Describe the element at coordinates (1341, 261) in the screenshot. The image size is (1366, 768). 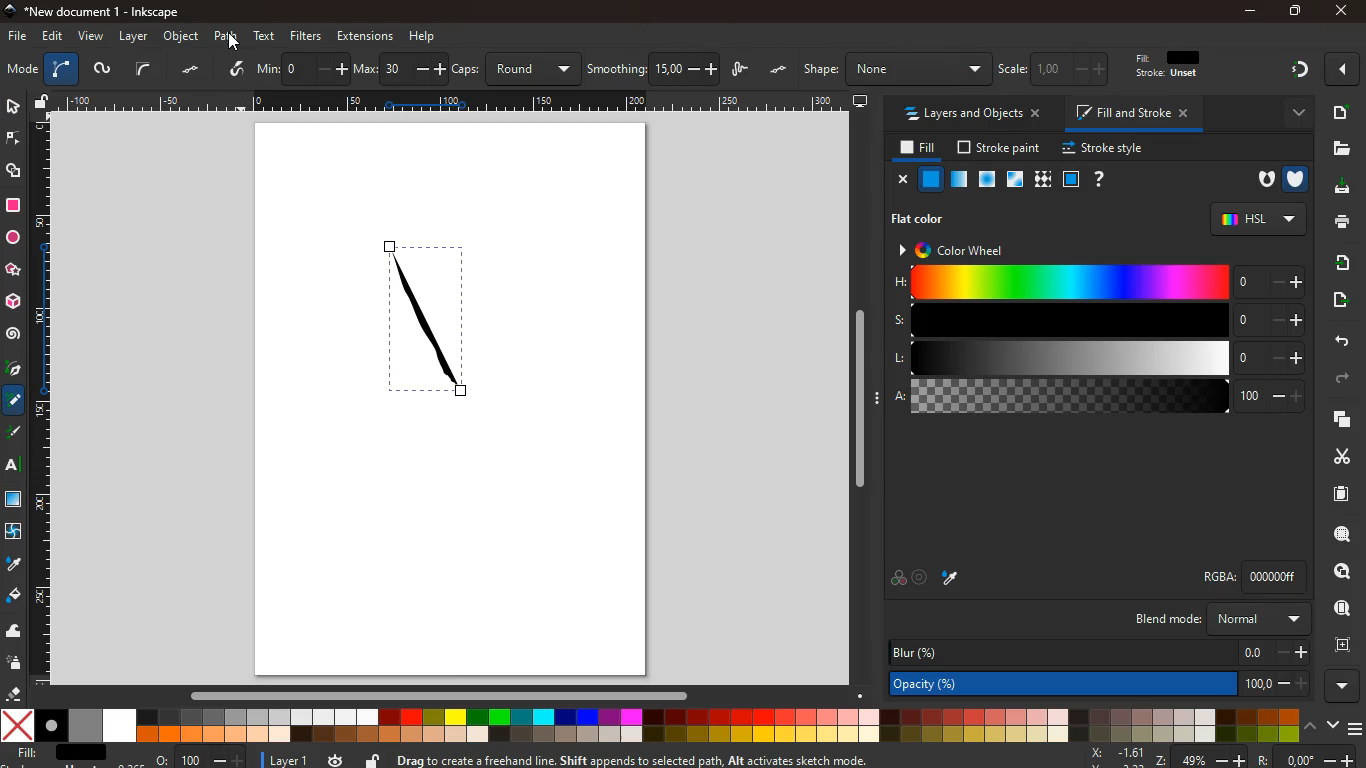
I see `receive` at that location.